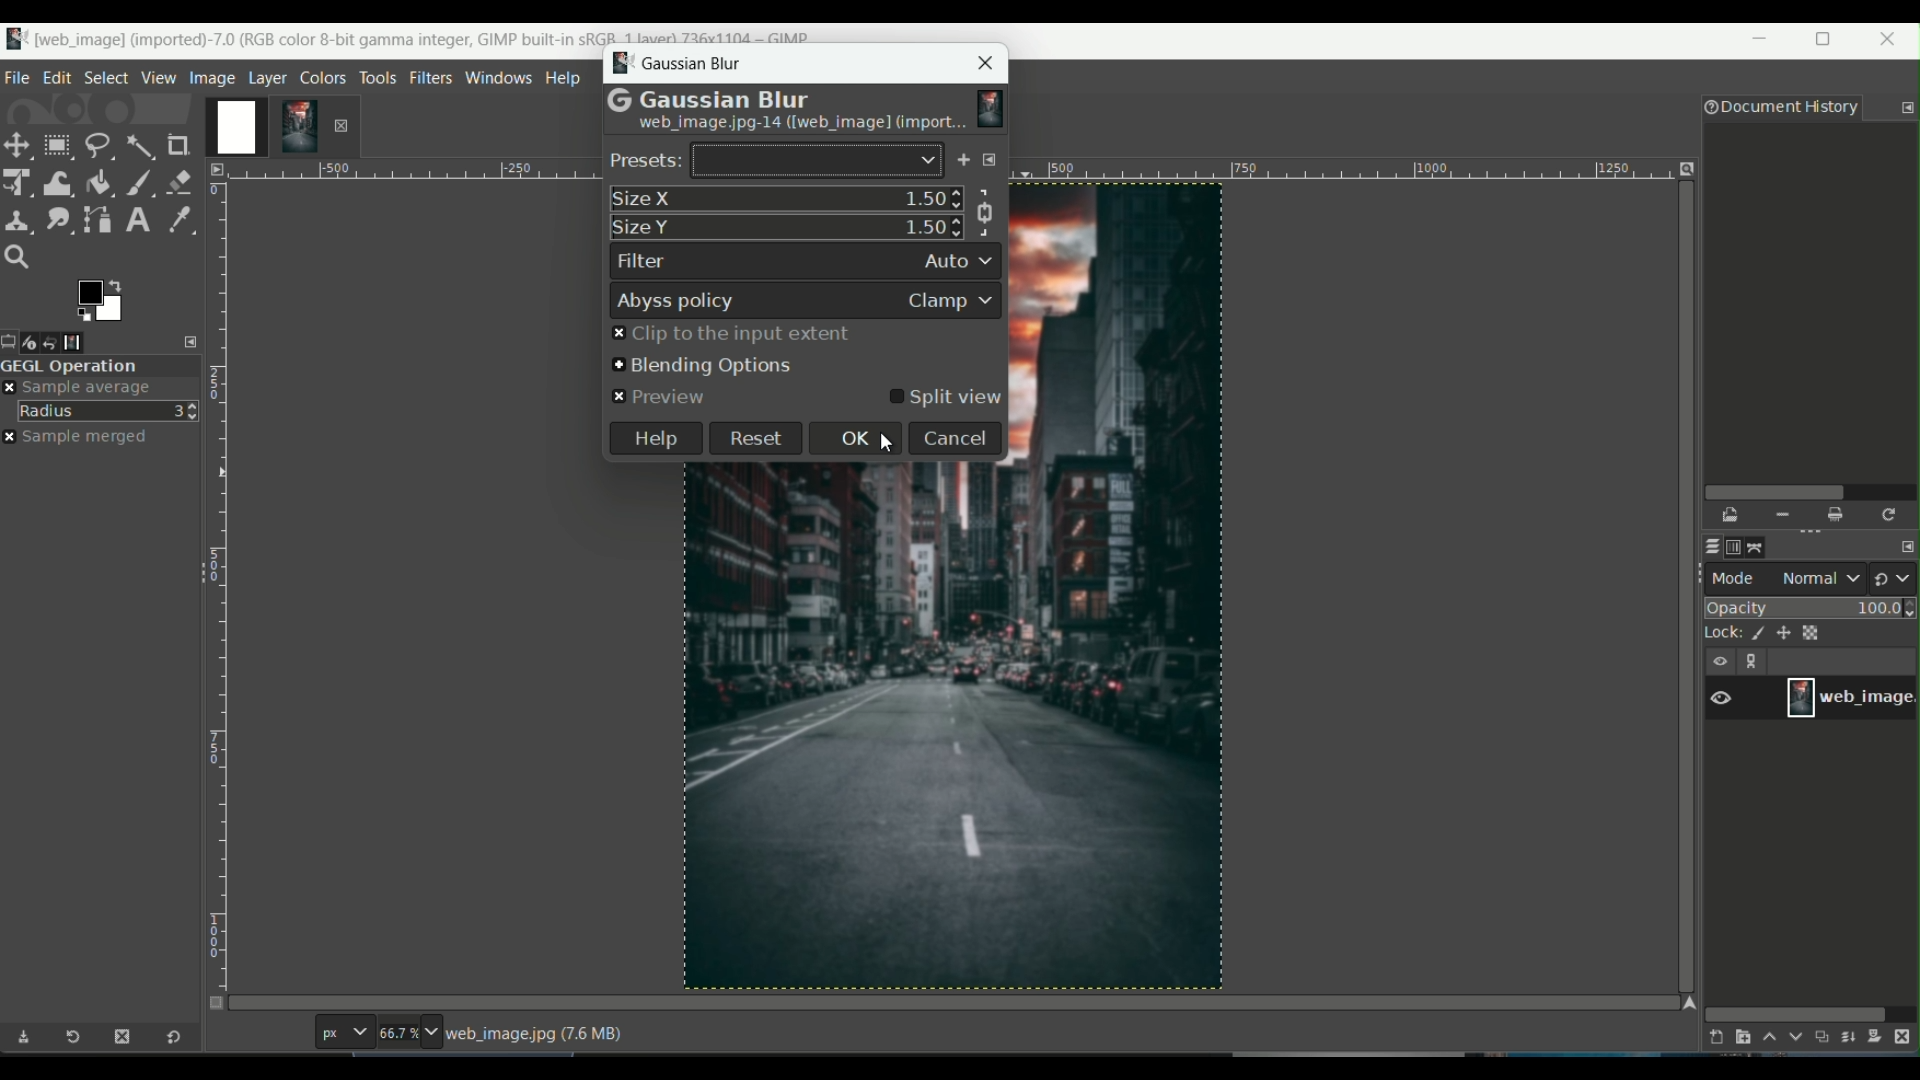  What do you see at coordinates (729, 335) in the screenshot?
I see `clip to the input extent` at bounding box center [729, 335].